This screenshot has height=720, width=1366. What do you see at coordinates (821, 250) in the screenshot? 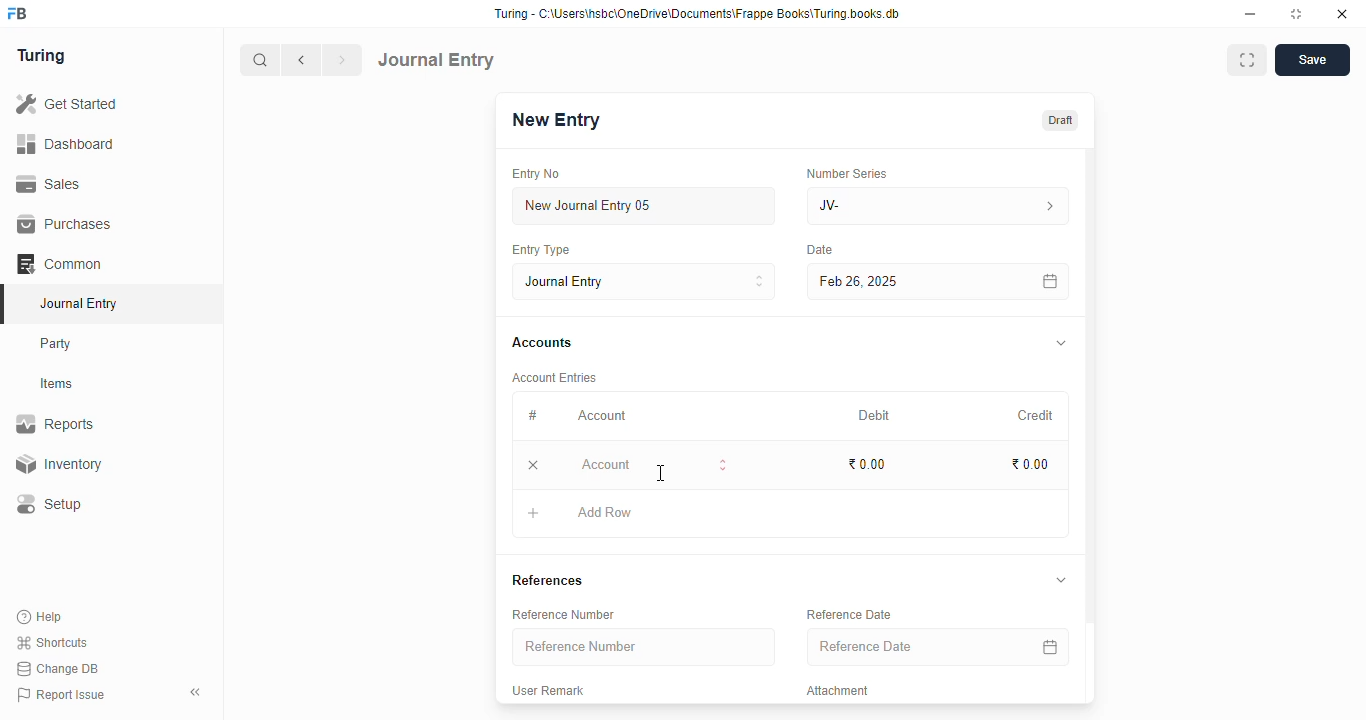
I see `Date` at bounding box center [821, 250].